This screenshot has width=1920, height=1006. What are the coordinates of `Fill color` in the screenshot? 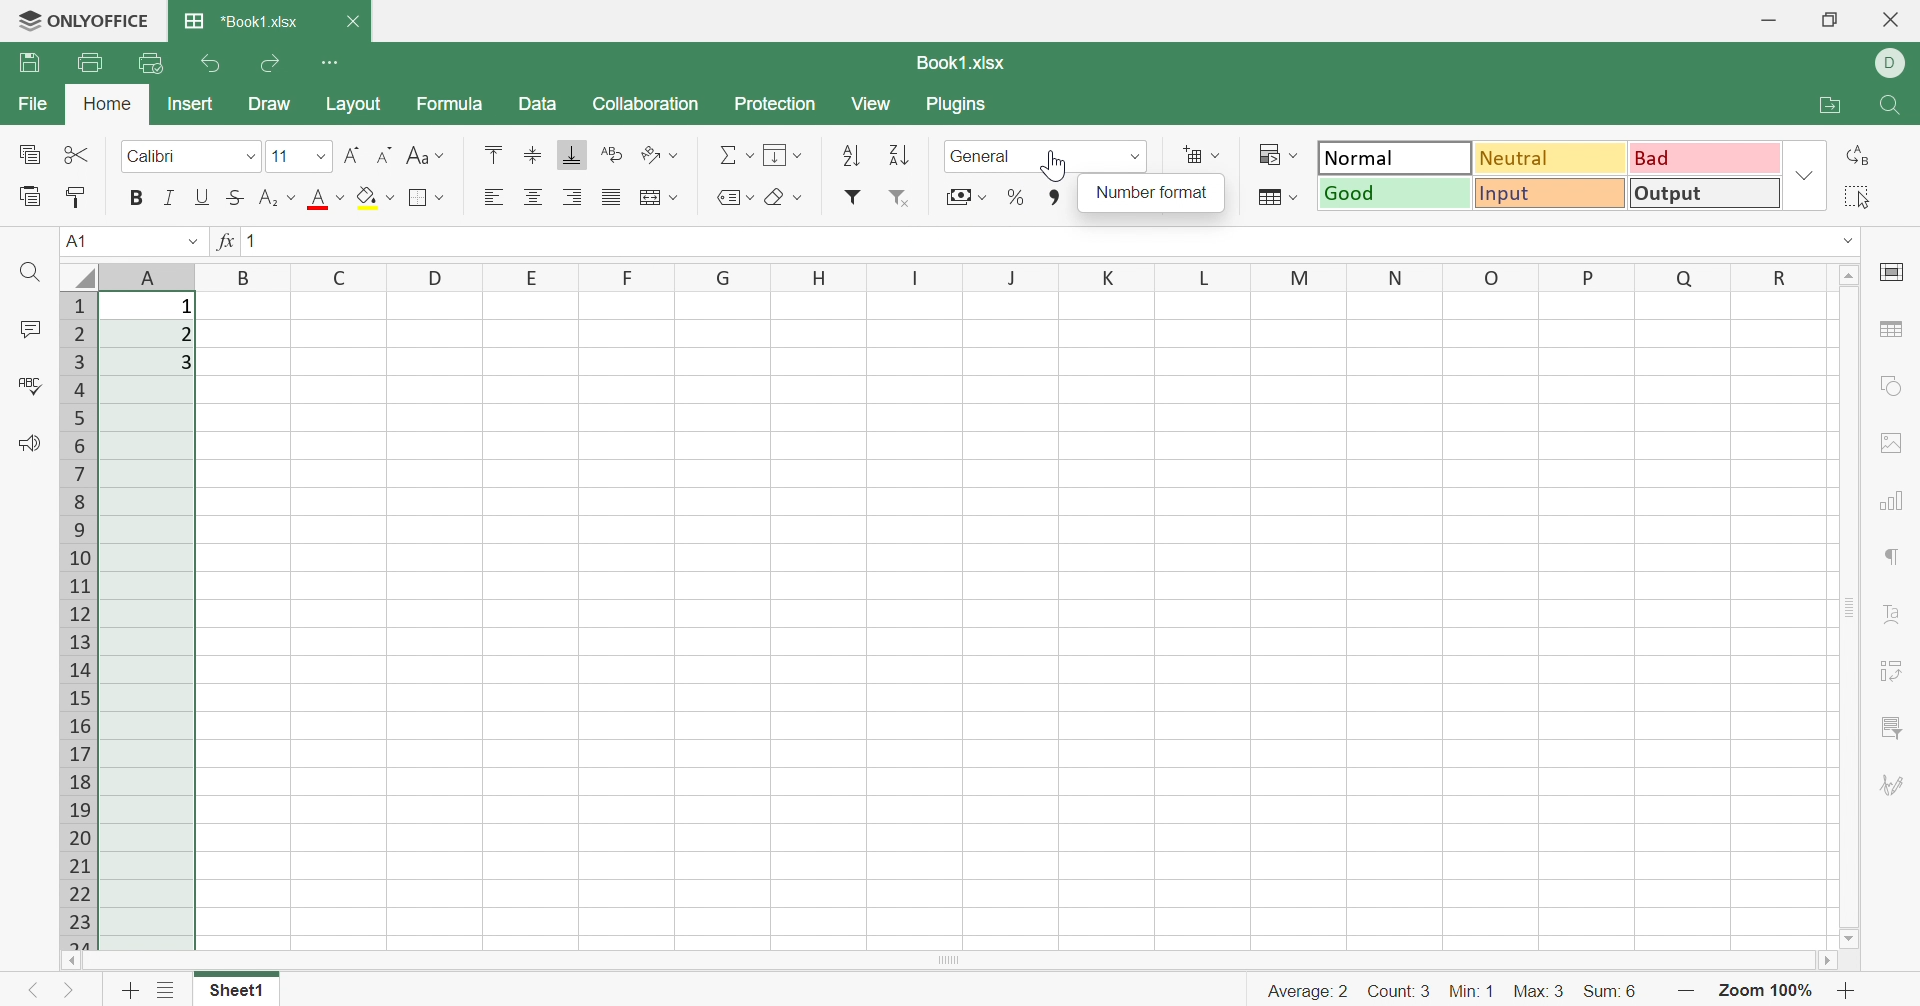 It's located at (375, 196).